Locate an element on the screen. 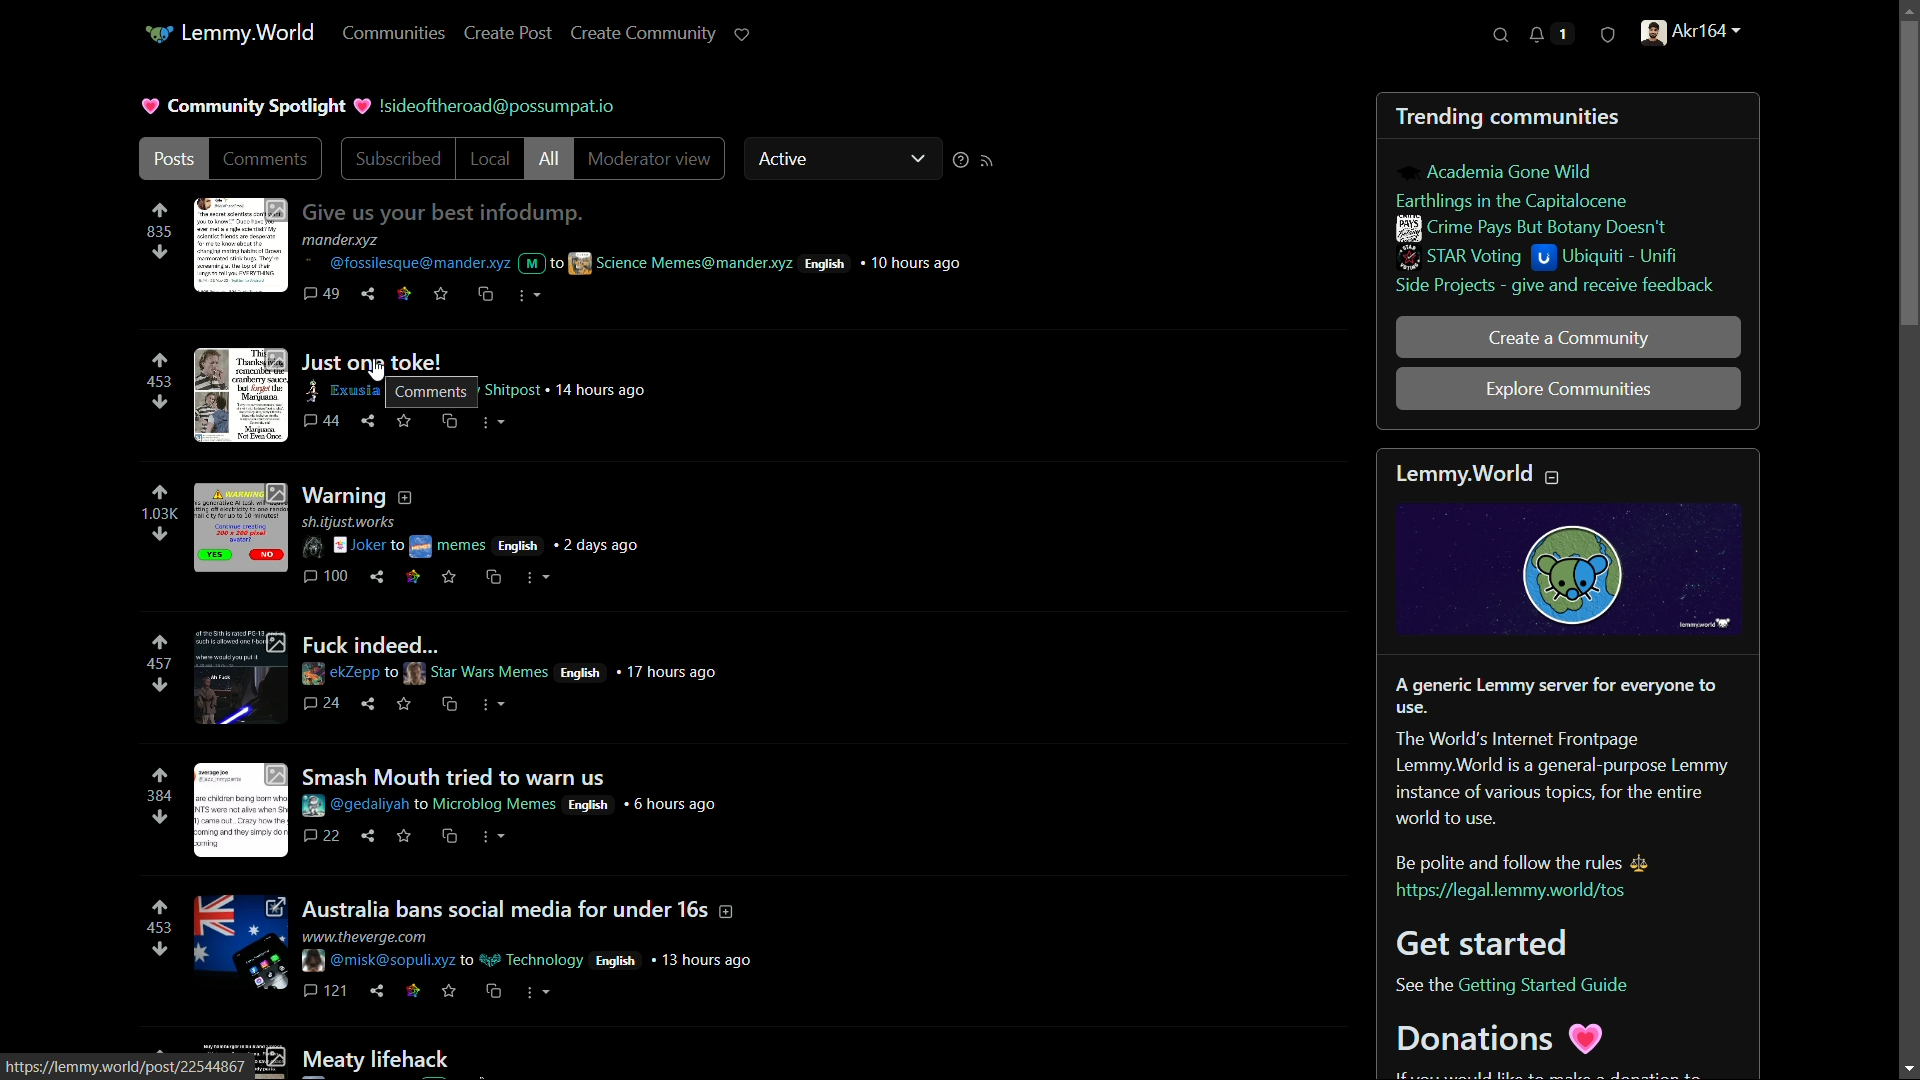 The width and height of the screenshot is (1920, 1080). Technology is located at coordinates (534, 959).